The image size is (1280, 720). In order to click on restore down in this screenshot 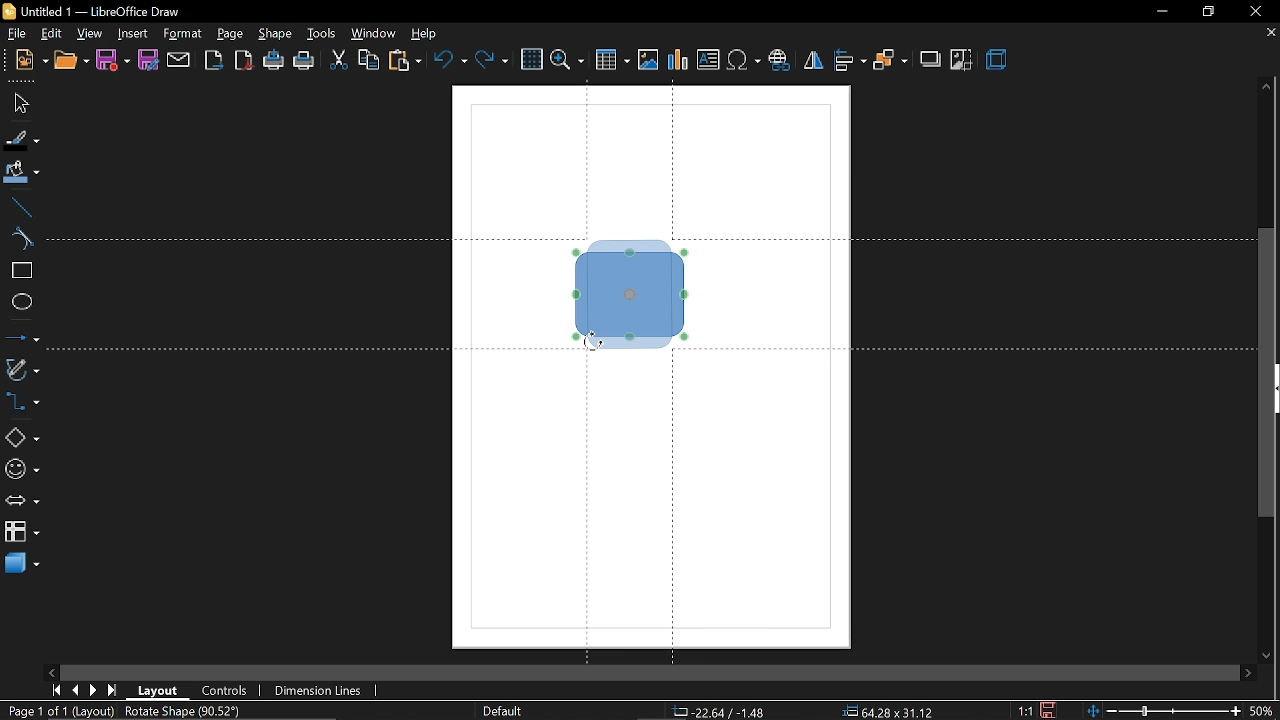, I will do `click(1204, 13)`.